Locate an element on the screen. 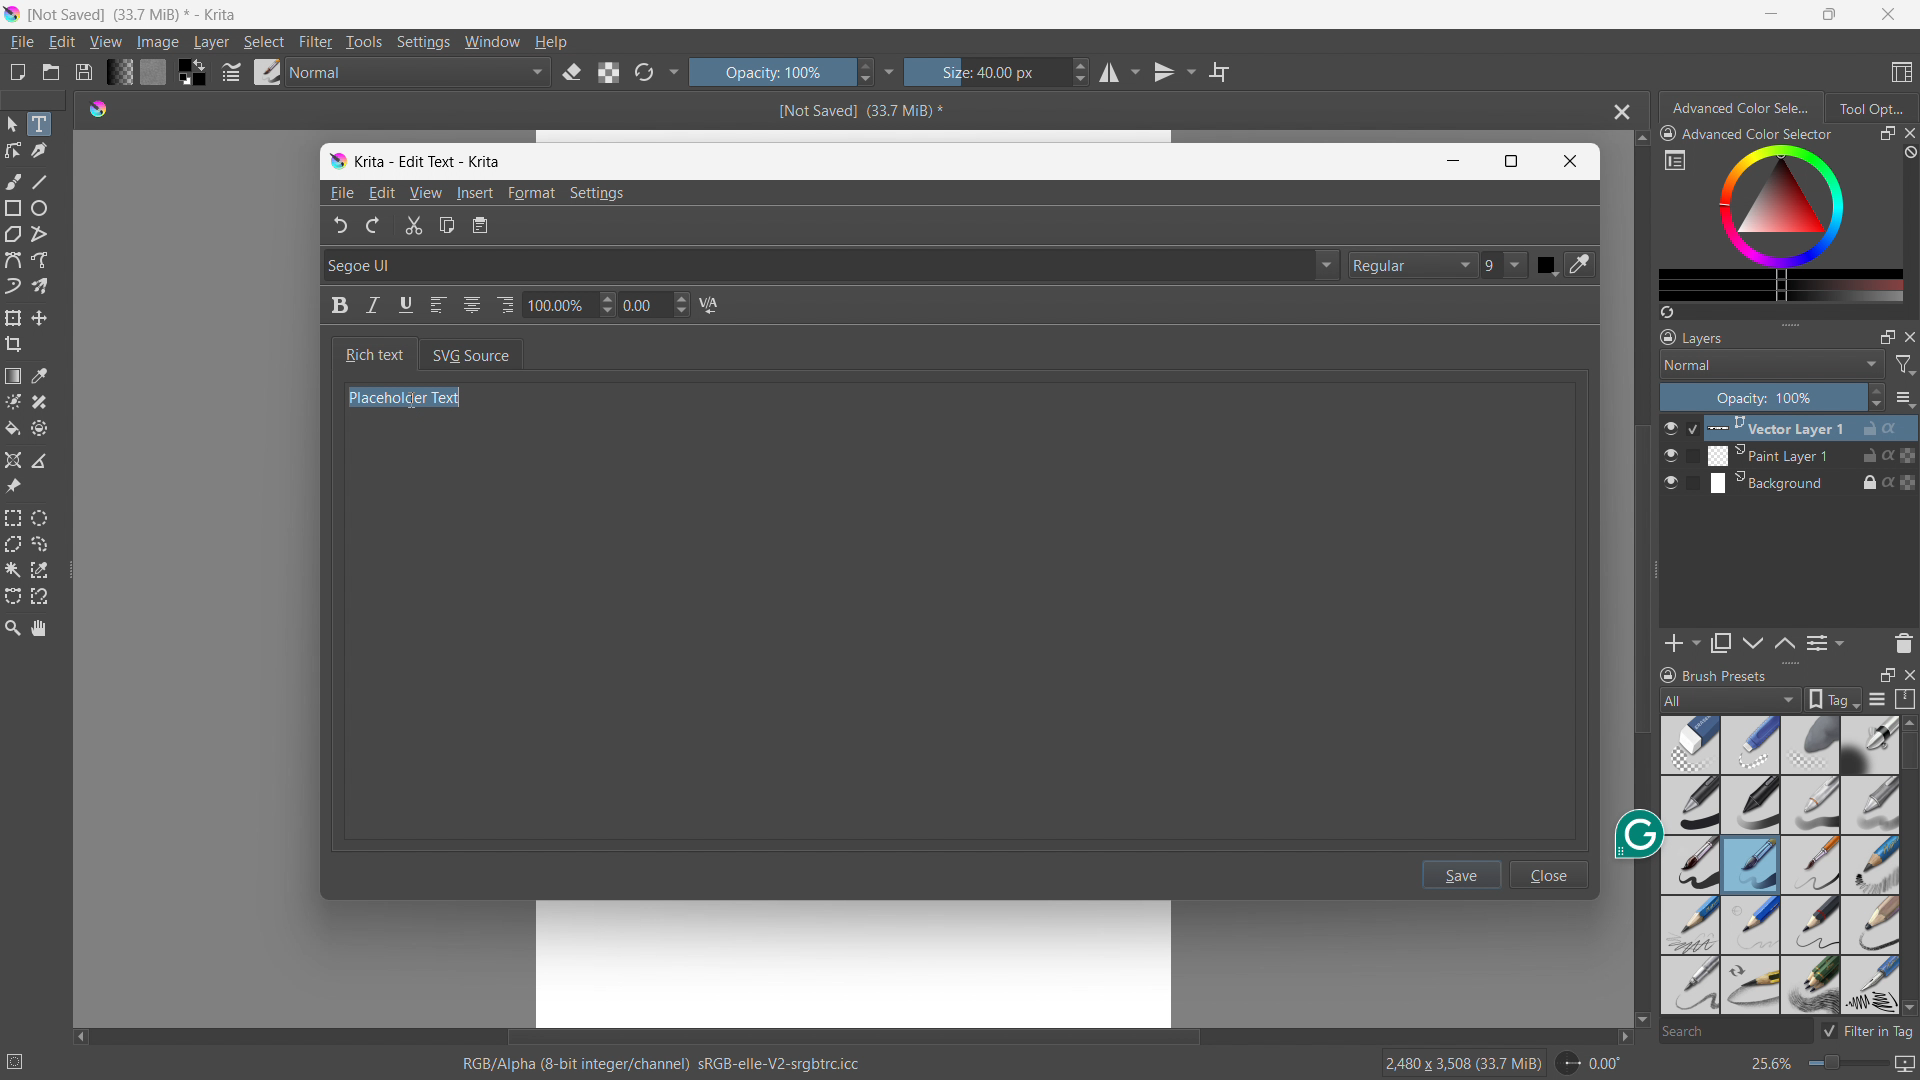 Image resolution: width=1920 pixels, height=1080 pixels. Background is located at coordinates (1800, 482).